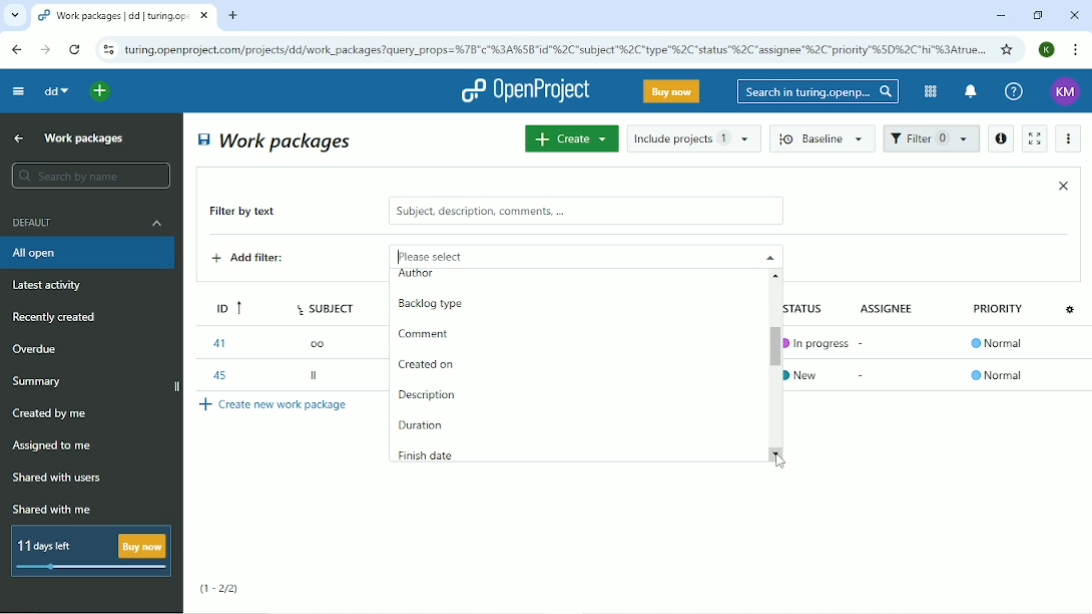 The width and height of the screenshot is (1092, 614). Describe the element at coordinates (809, 373) in the screenshot. I see `New` at that location.